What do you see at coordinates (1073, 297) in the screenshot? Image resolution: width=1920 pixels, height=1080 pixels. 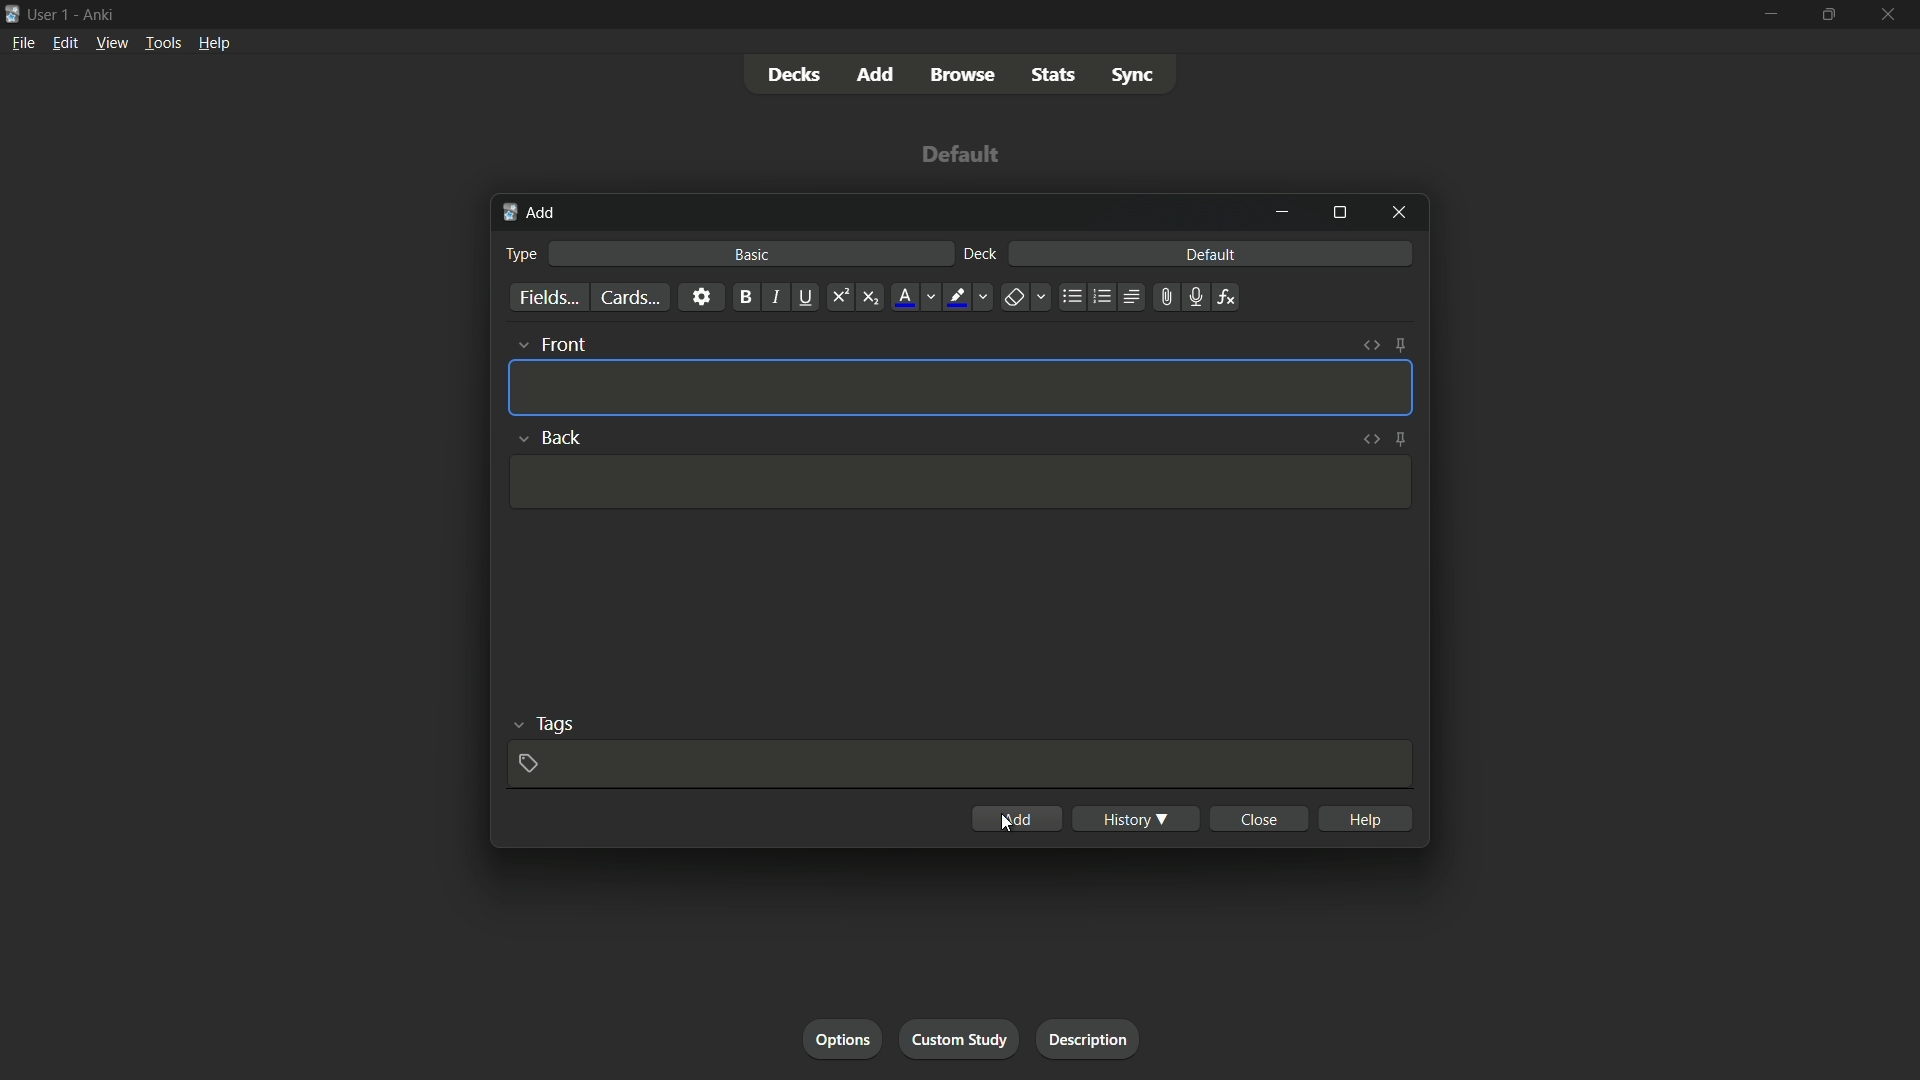 I see `unordered list` at bounding box center [1073, 297].